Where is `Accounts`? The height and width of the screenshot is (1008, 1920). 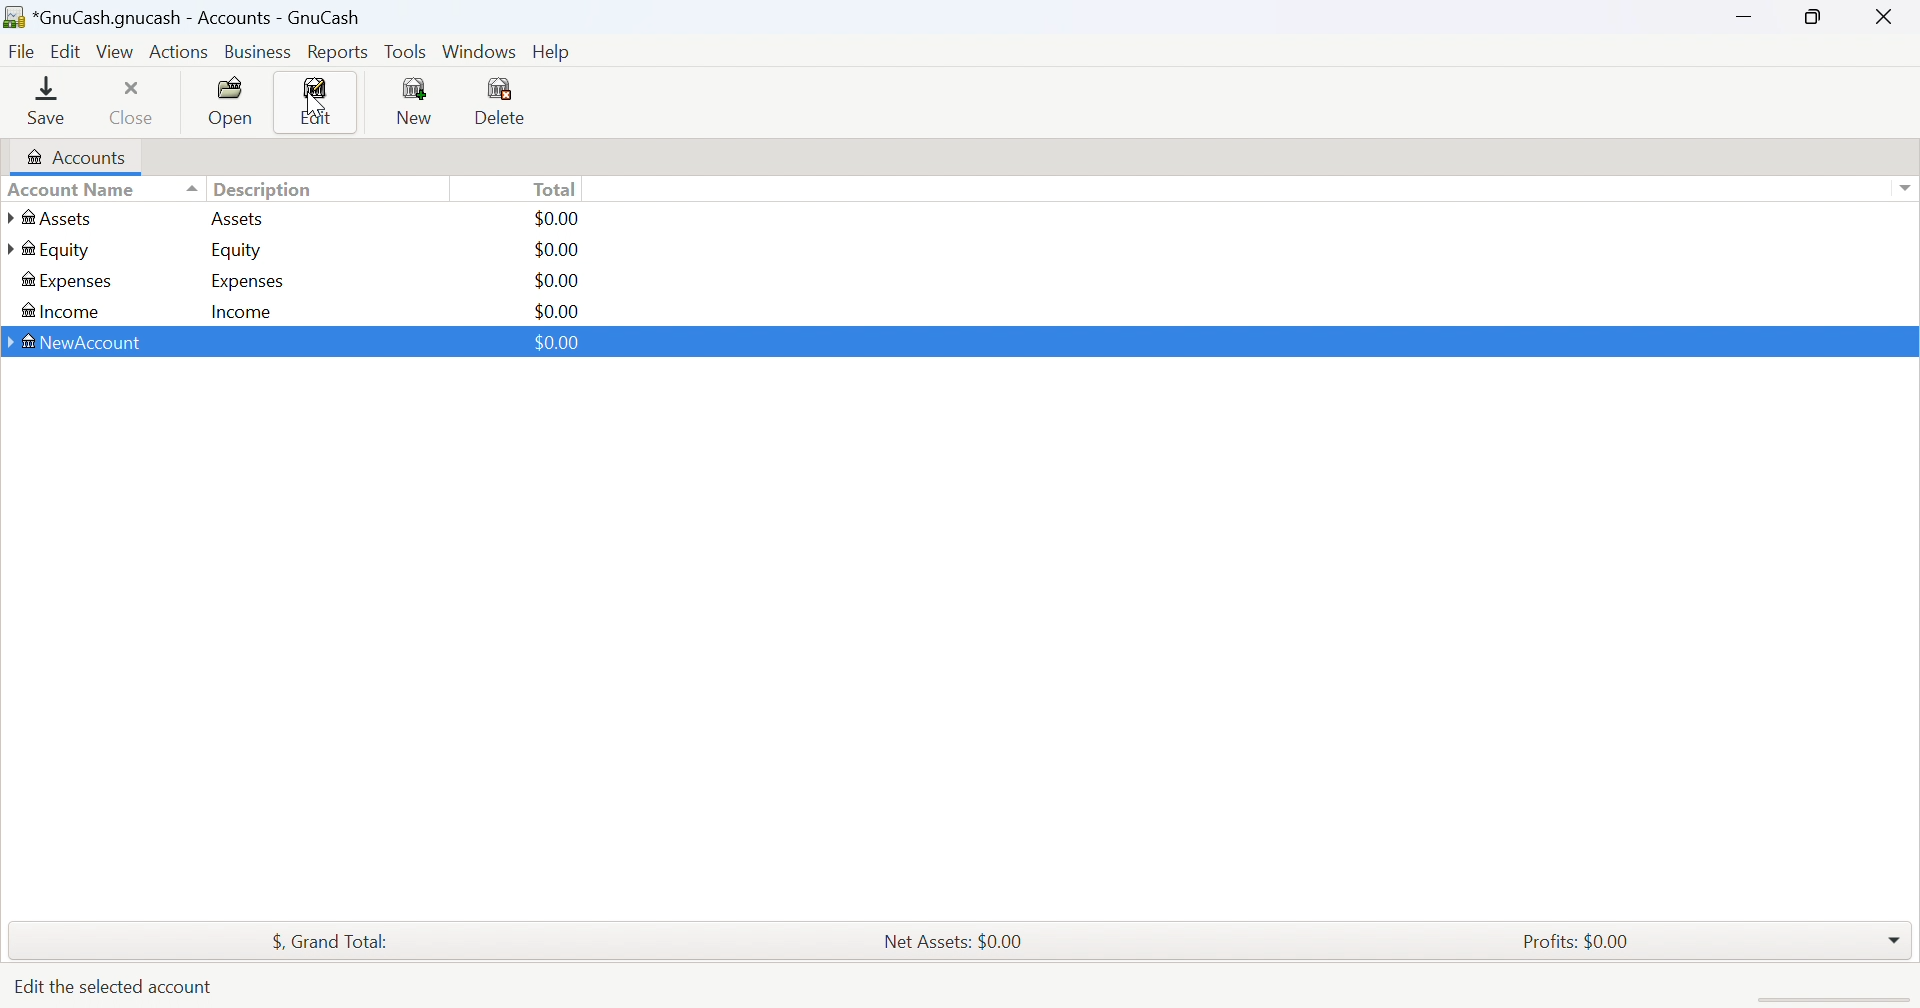 Accounts is located at coordinates (73, 157).